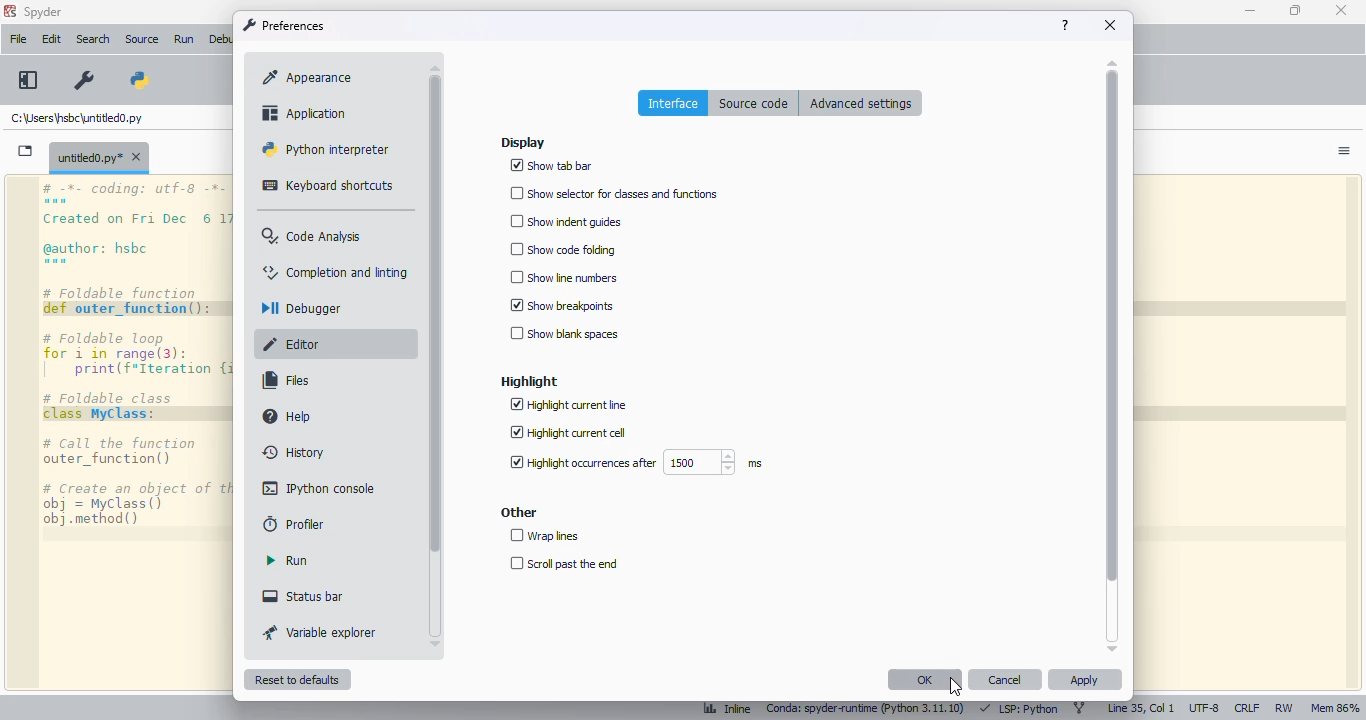 This screenshot has width=1366, height=720. What do you see at coordinates (336, 272) in the screenshot?
I see `completion and linting` at bounding box center [336, 272].